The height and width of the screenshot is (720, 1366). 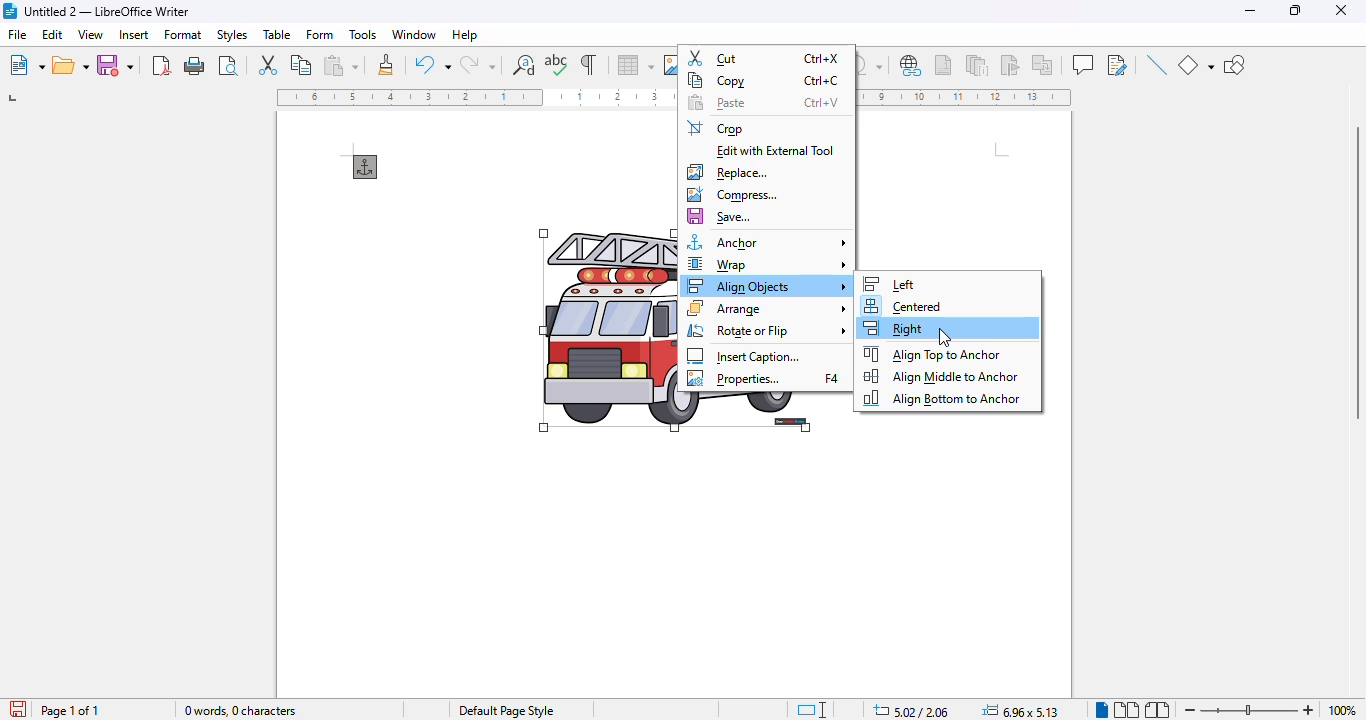 What do you see at coordinates (366, 167) in the screenshot?
I see `anchor` at bounding box center [366, 167].